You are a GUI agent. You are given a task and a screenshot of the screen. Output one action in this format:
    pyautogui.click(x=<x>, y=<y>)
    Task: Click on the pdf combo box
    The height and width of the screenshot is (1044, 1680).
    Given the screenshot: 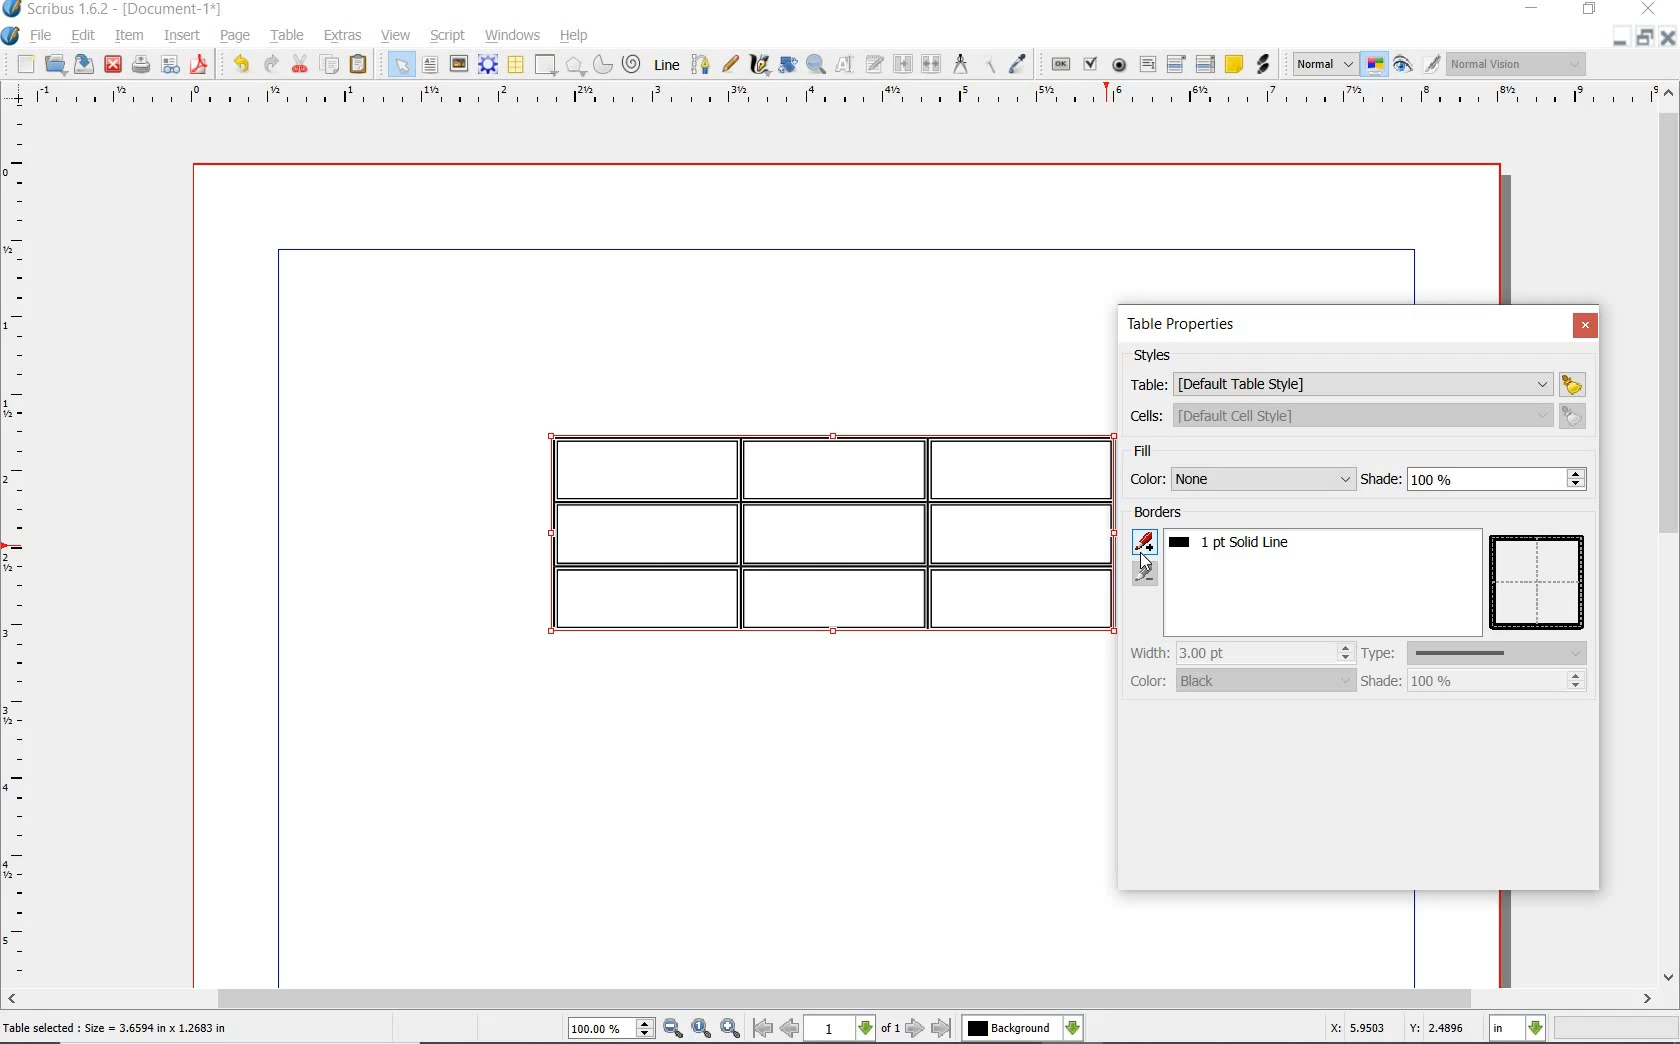 What is the action you would take?
    pyautogui.click(x=1176, y=65)
    